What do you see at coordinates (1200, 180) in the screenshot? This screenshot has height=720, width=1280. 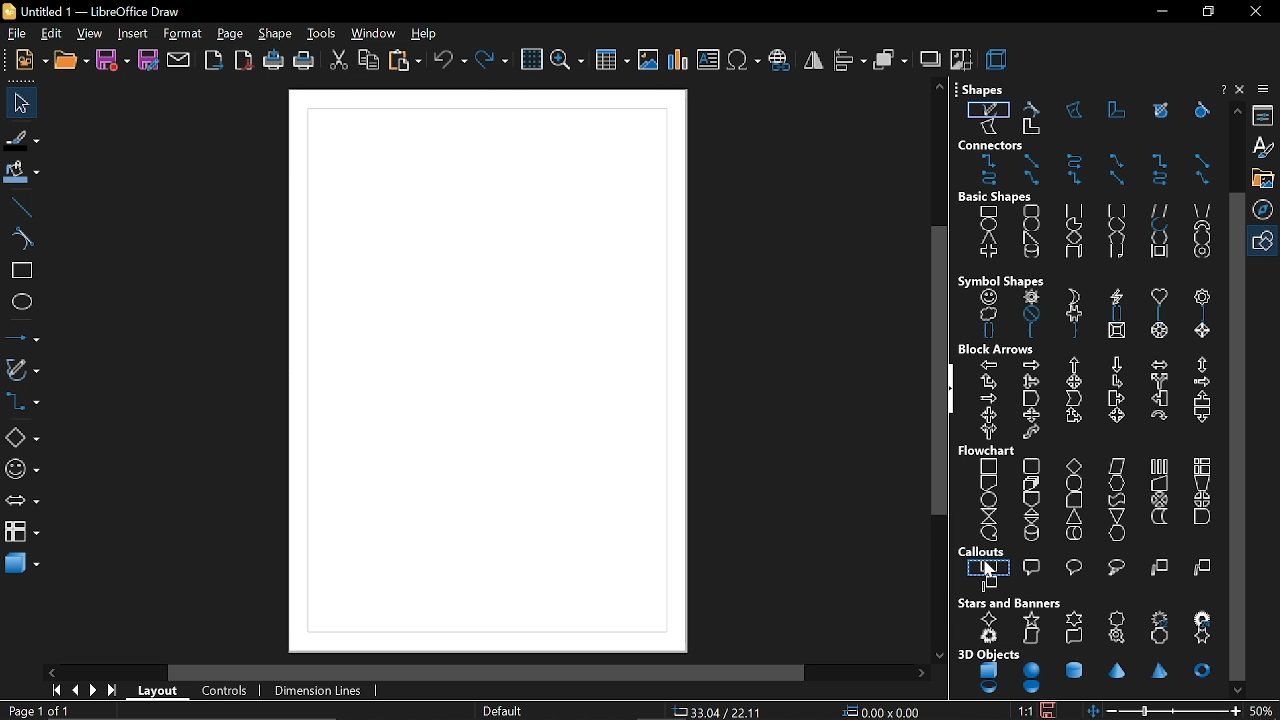 I see `line connector with arrows` at bounding box center [1200, 180].